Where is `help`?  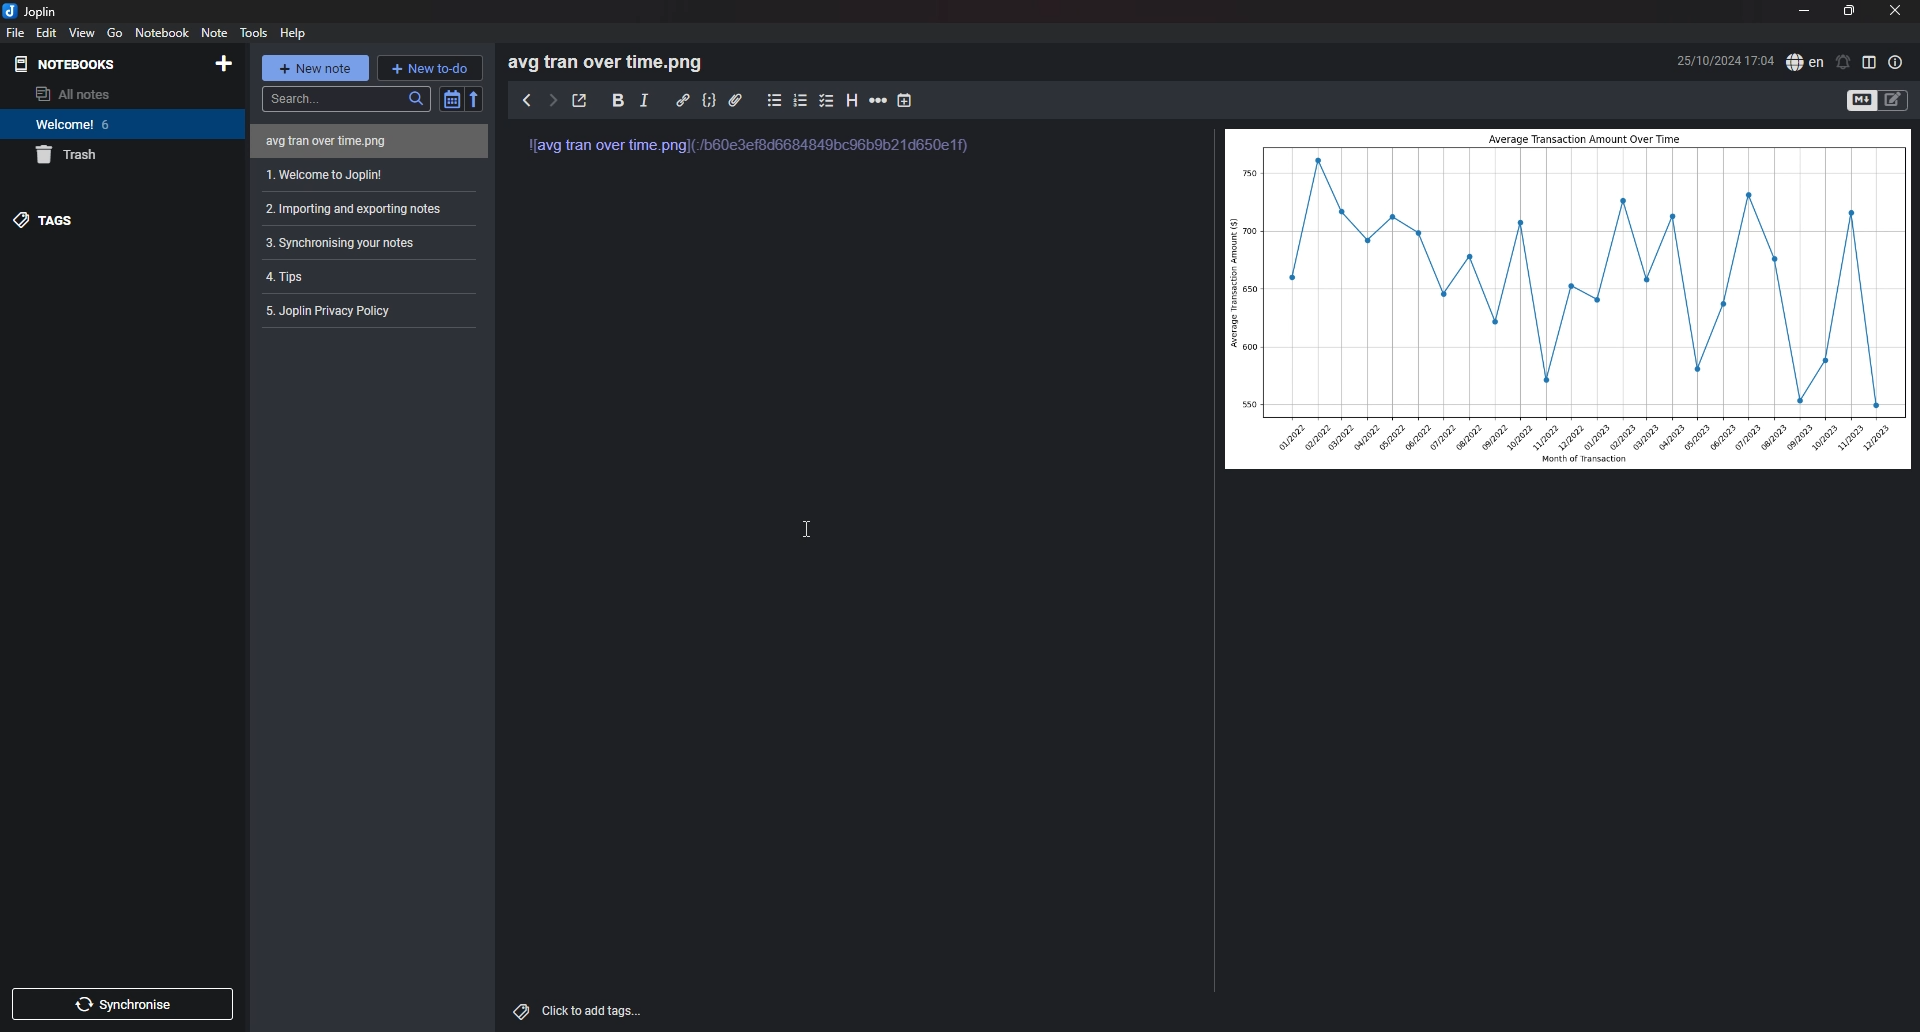
help is located at coordinates (294, 34).